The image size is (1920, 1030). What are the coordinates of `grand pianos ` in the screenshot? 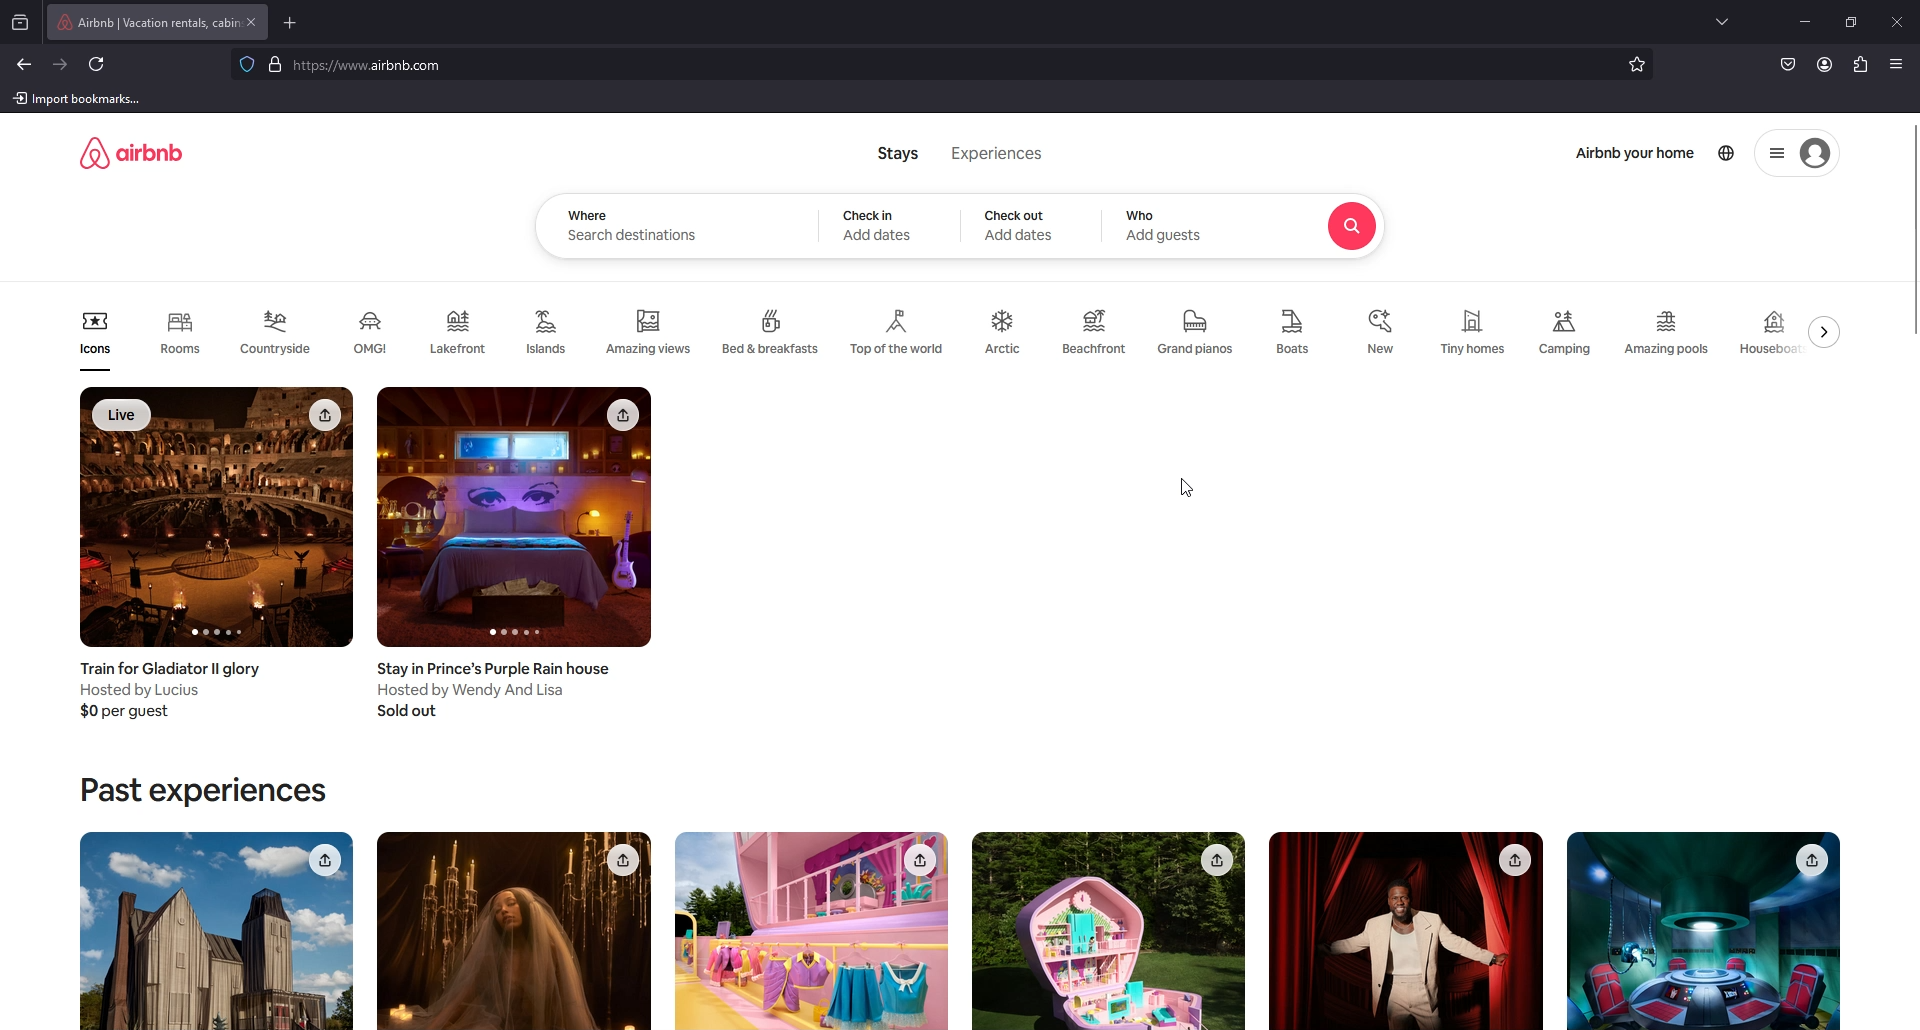 It's located at (1194, 333).